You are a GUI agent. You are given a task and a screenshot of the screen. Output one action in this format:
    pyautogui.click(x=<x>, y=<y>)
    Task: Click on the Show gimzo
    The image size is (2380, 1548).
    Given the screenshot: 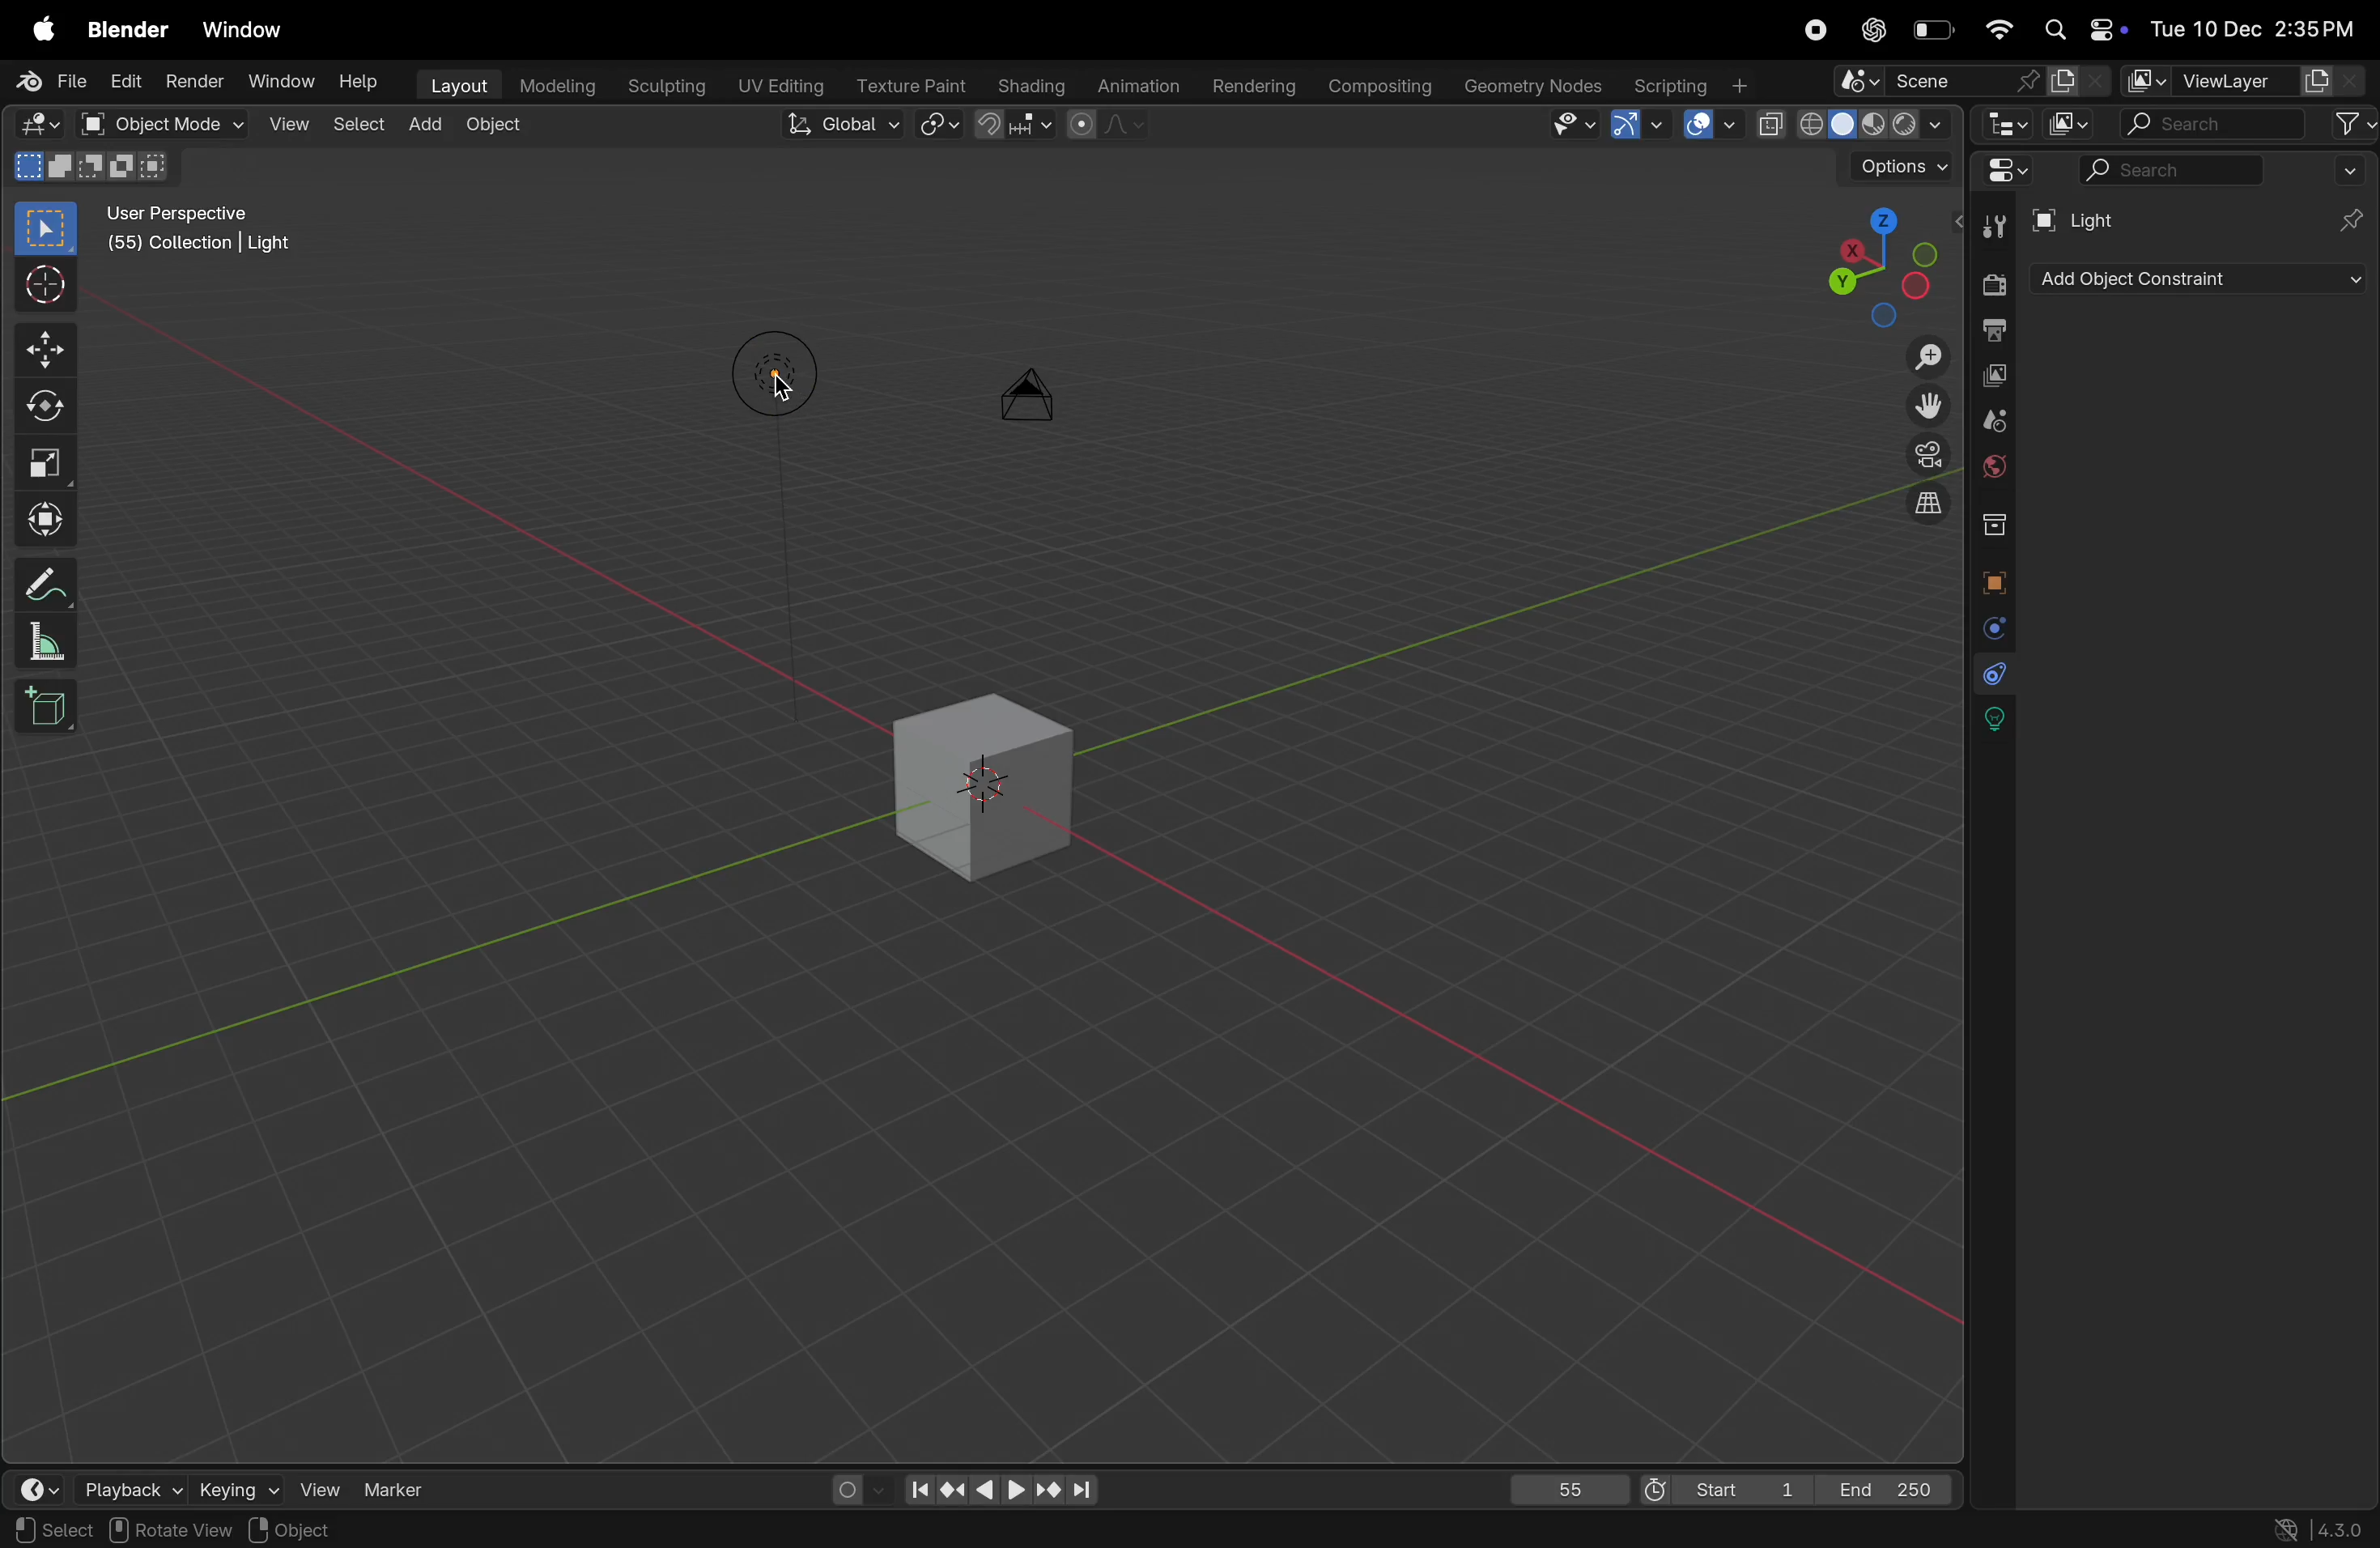 What is the action you would take?
    pyautogui.click(x=1632, y=124)
    